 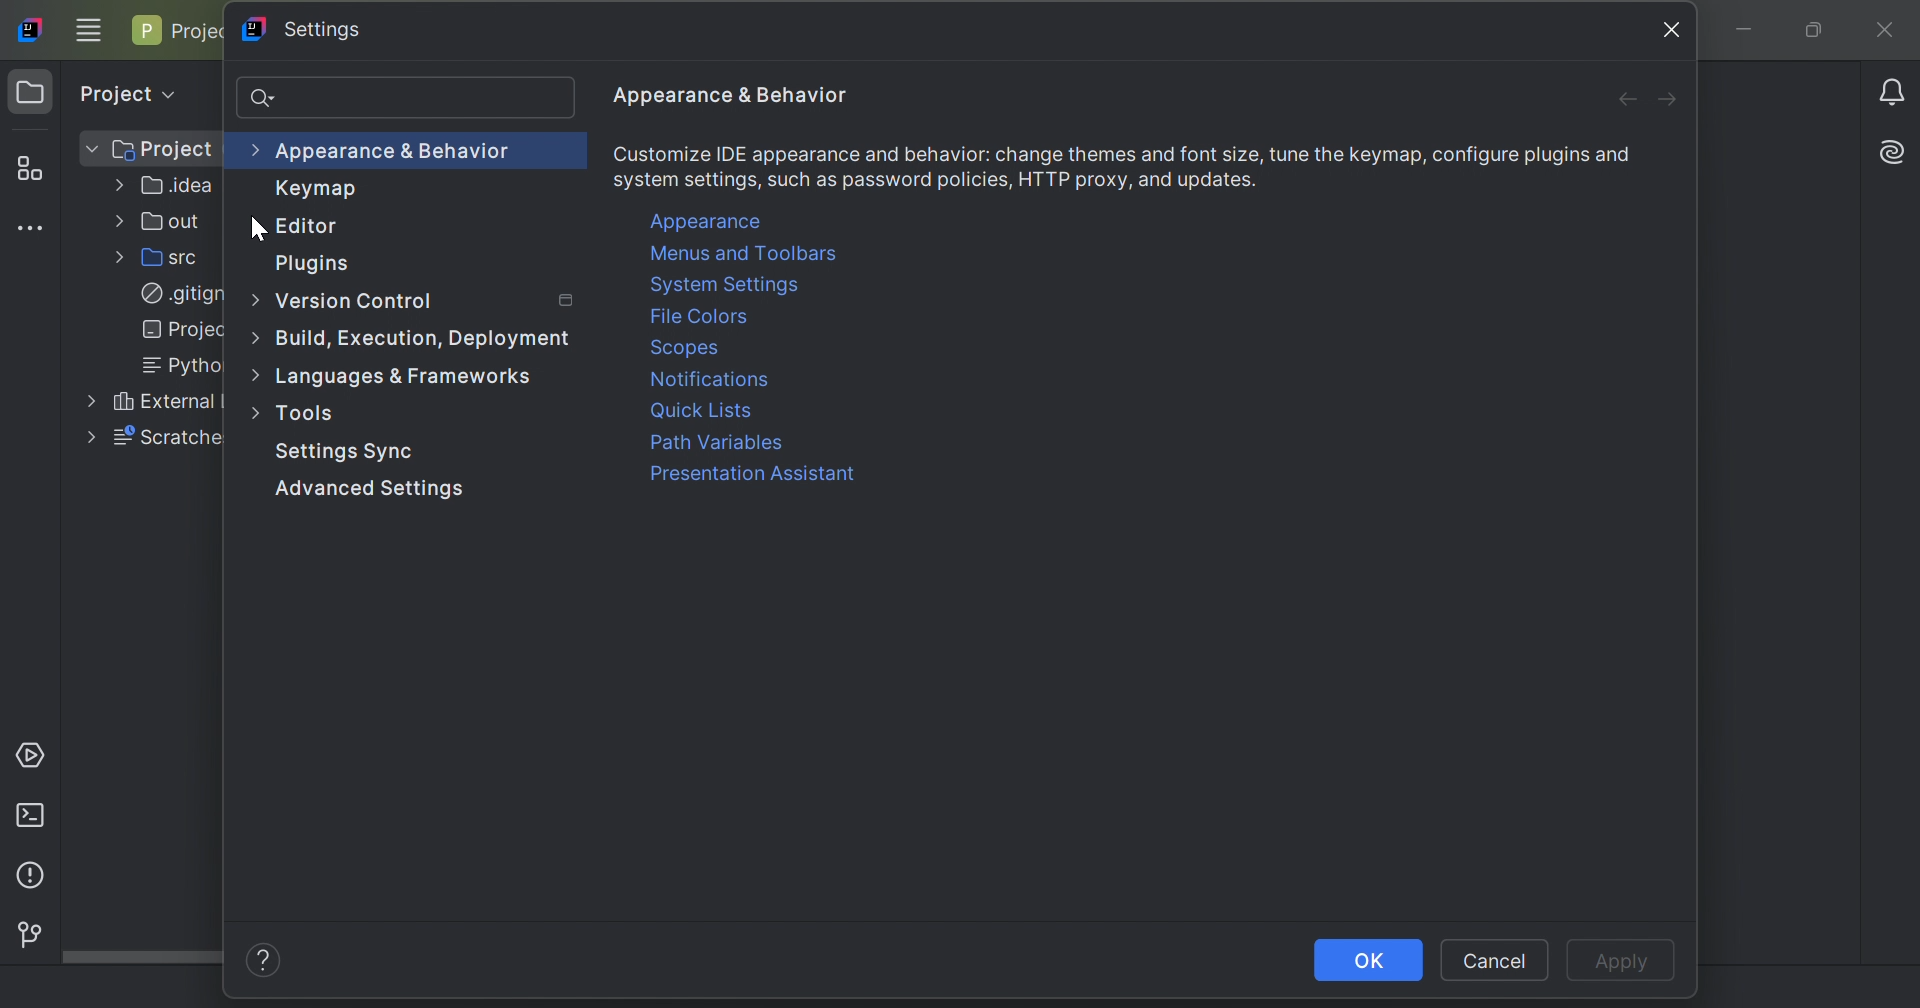 I want to click on Project, so click(x=148, y=150).